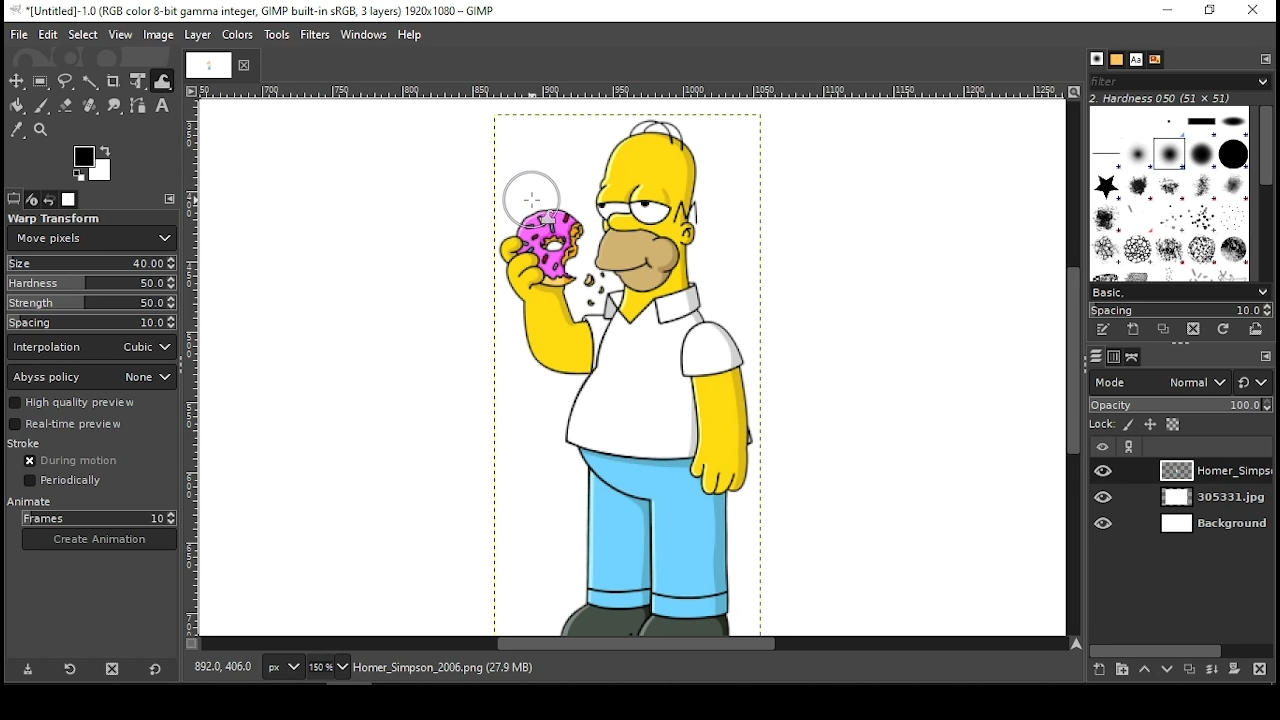 This screenshot has height=720, width=1280. Describe the element at coordinates (111, 670) in the screenshot. I see `delete tool preset` at that location.